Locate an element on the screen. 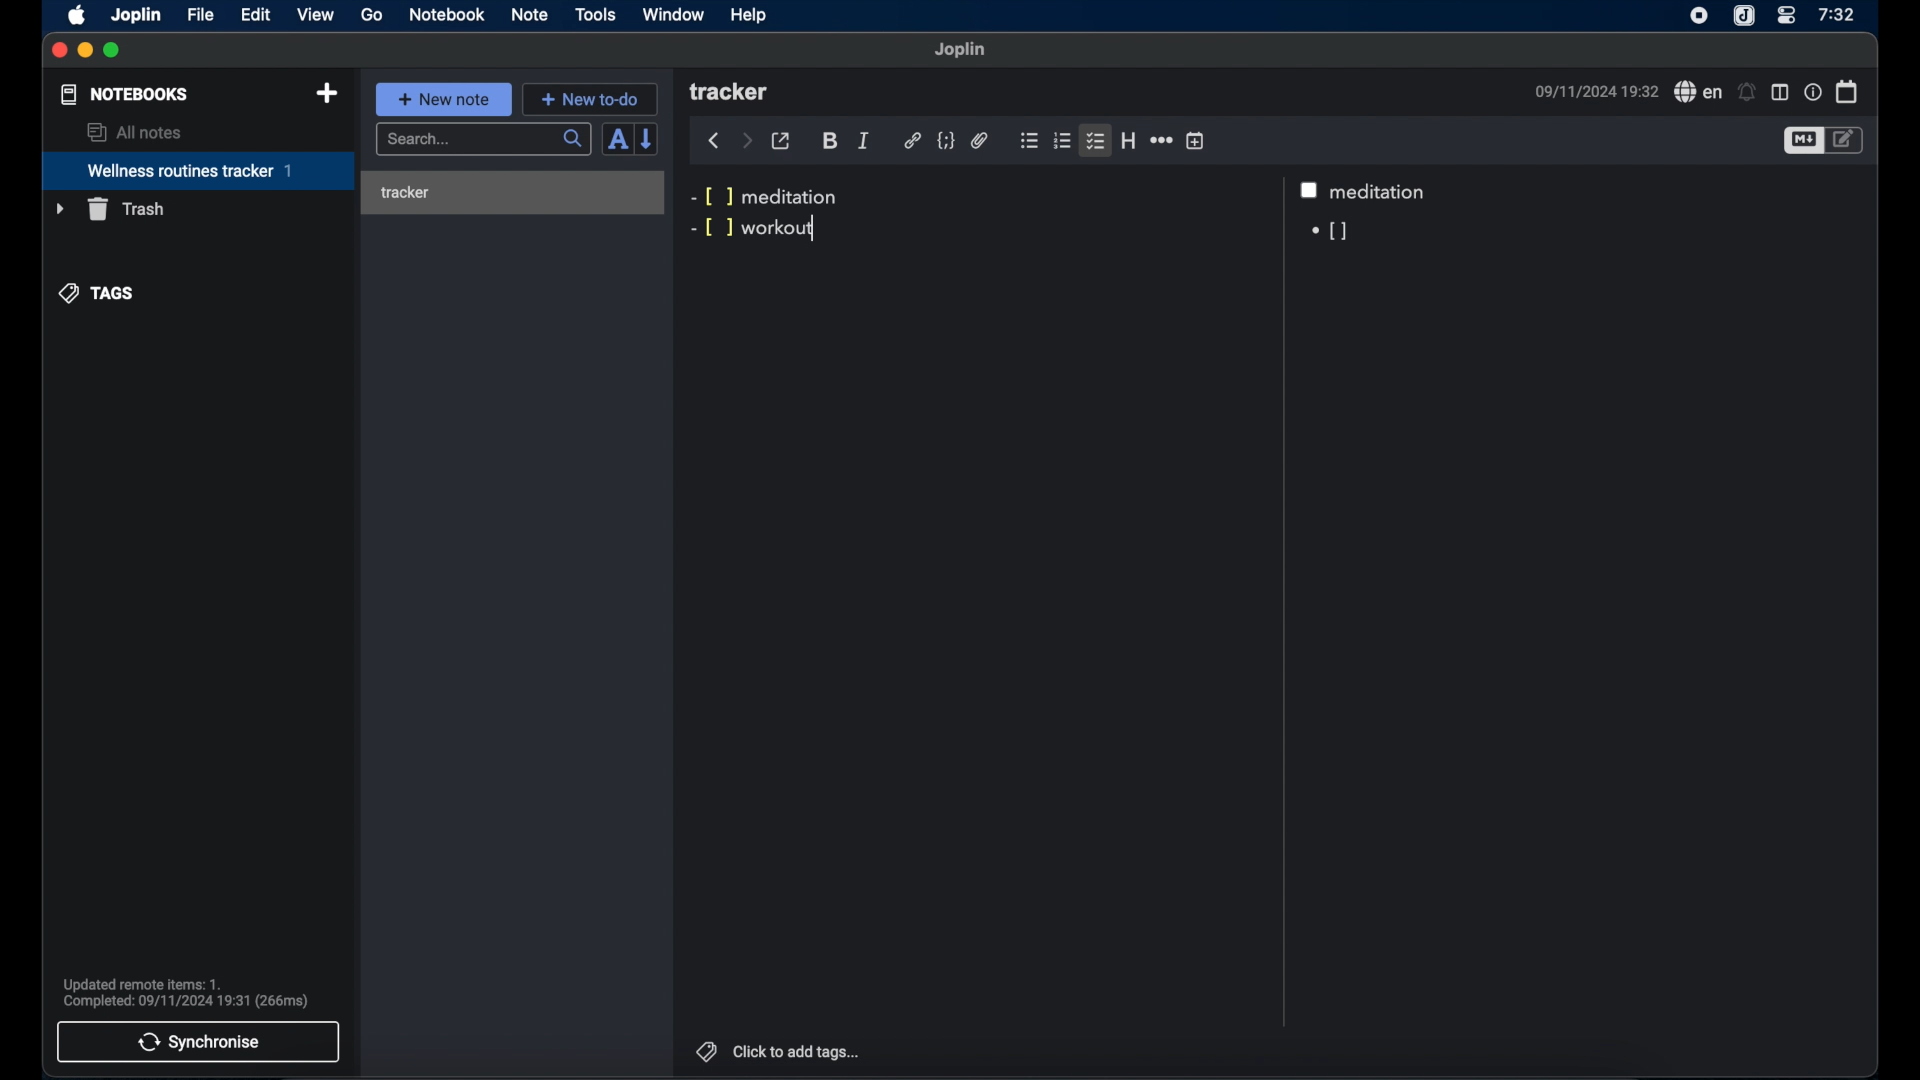 Image resolution: width=1920 pixels, height=1080 pixels. + new note is located at coordinates (444, 99).